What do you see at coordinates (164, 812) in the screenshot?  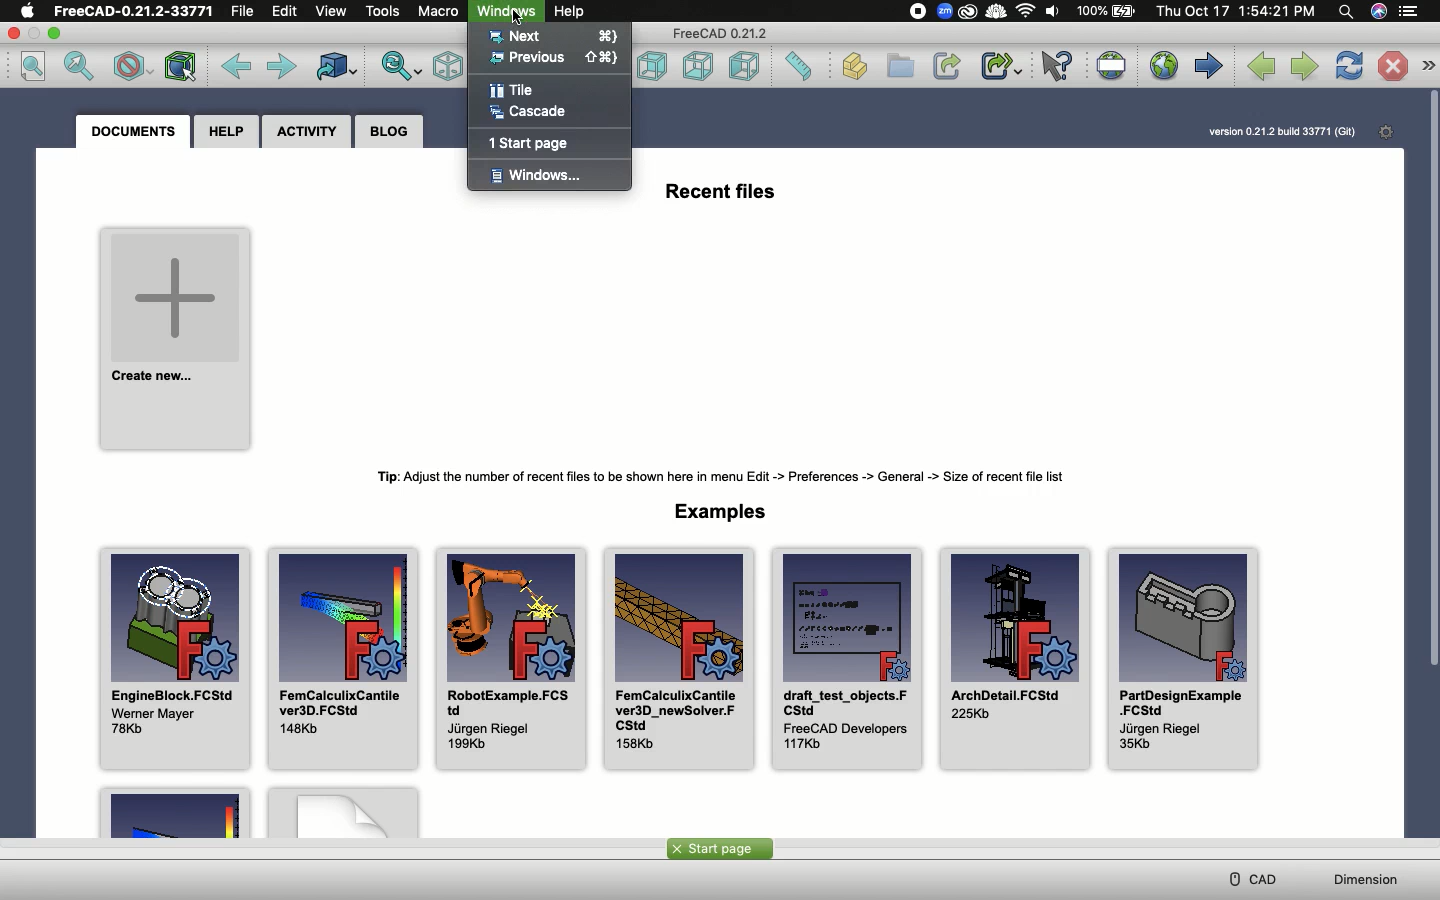 I see `Example` at bounding box center [164, 812].